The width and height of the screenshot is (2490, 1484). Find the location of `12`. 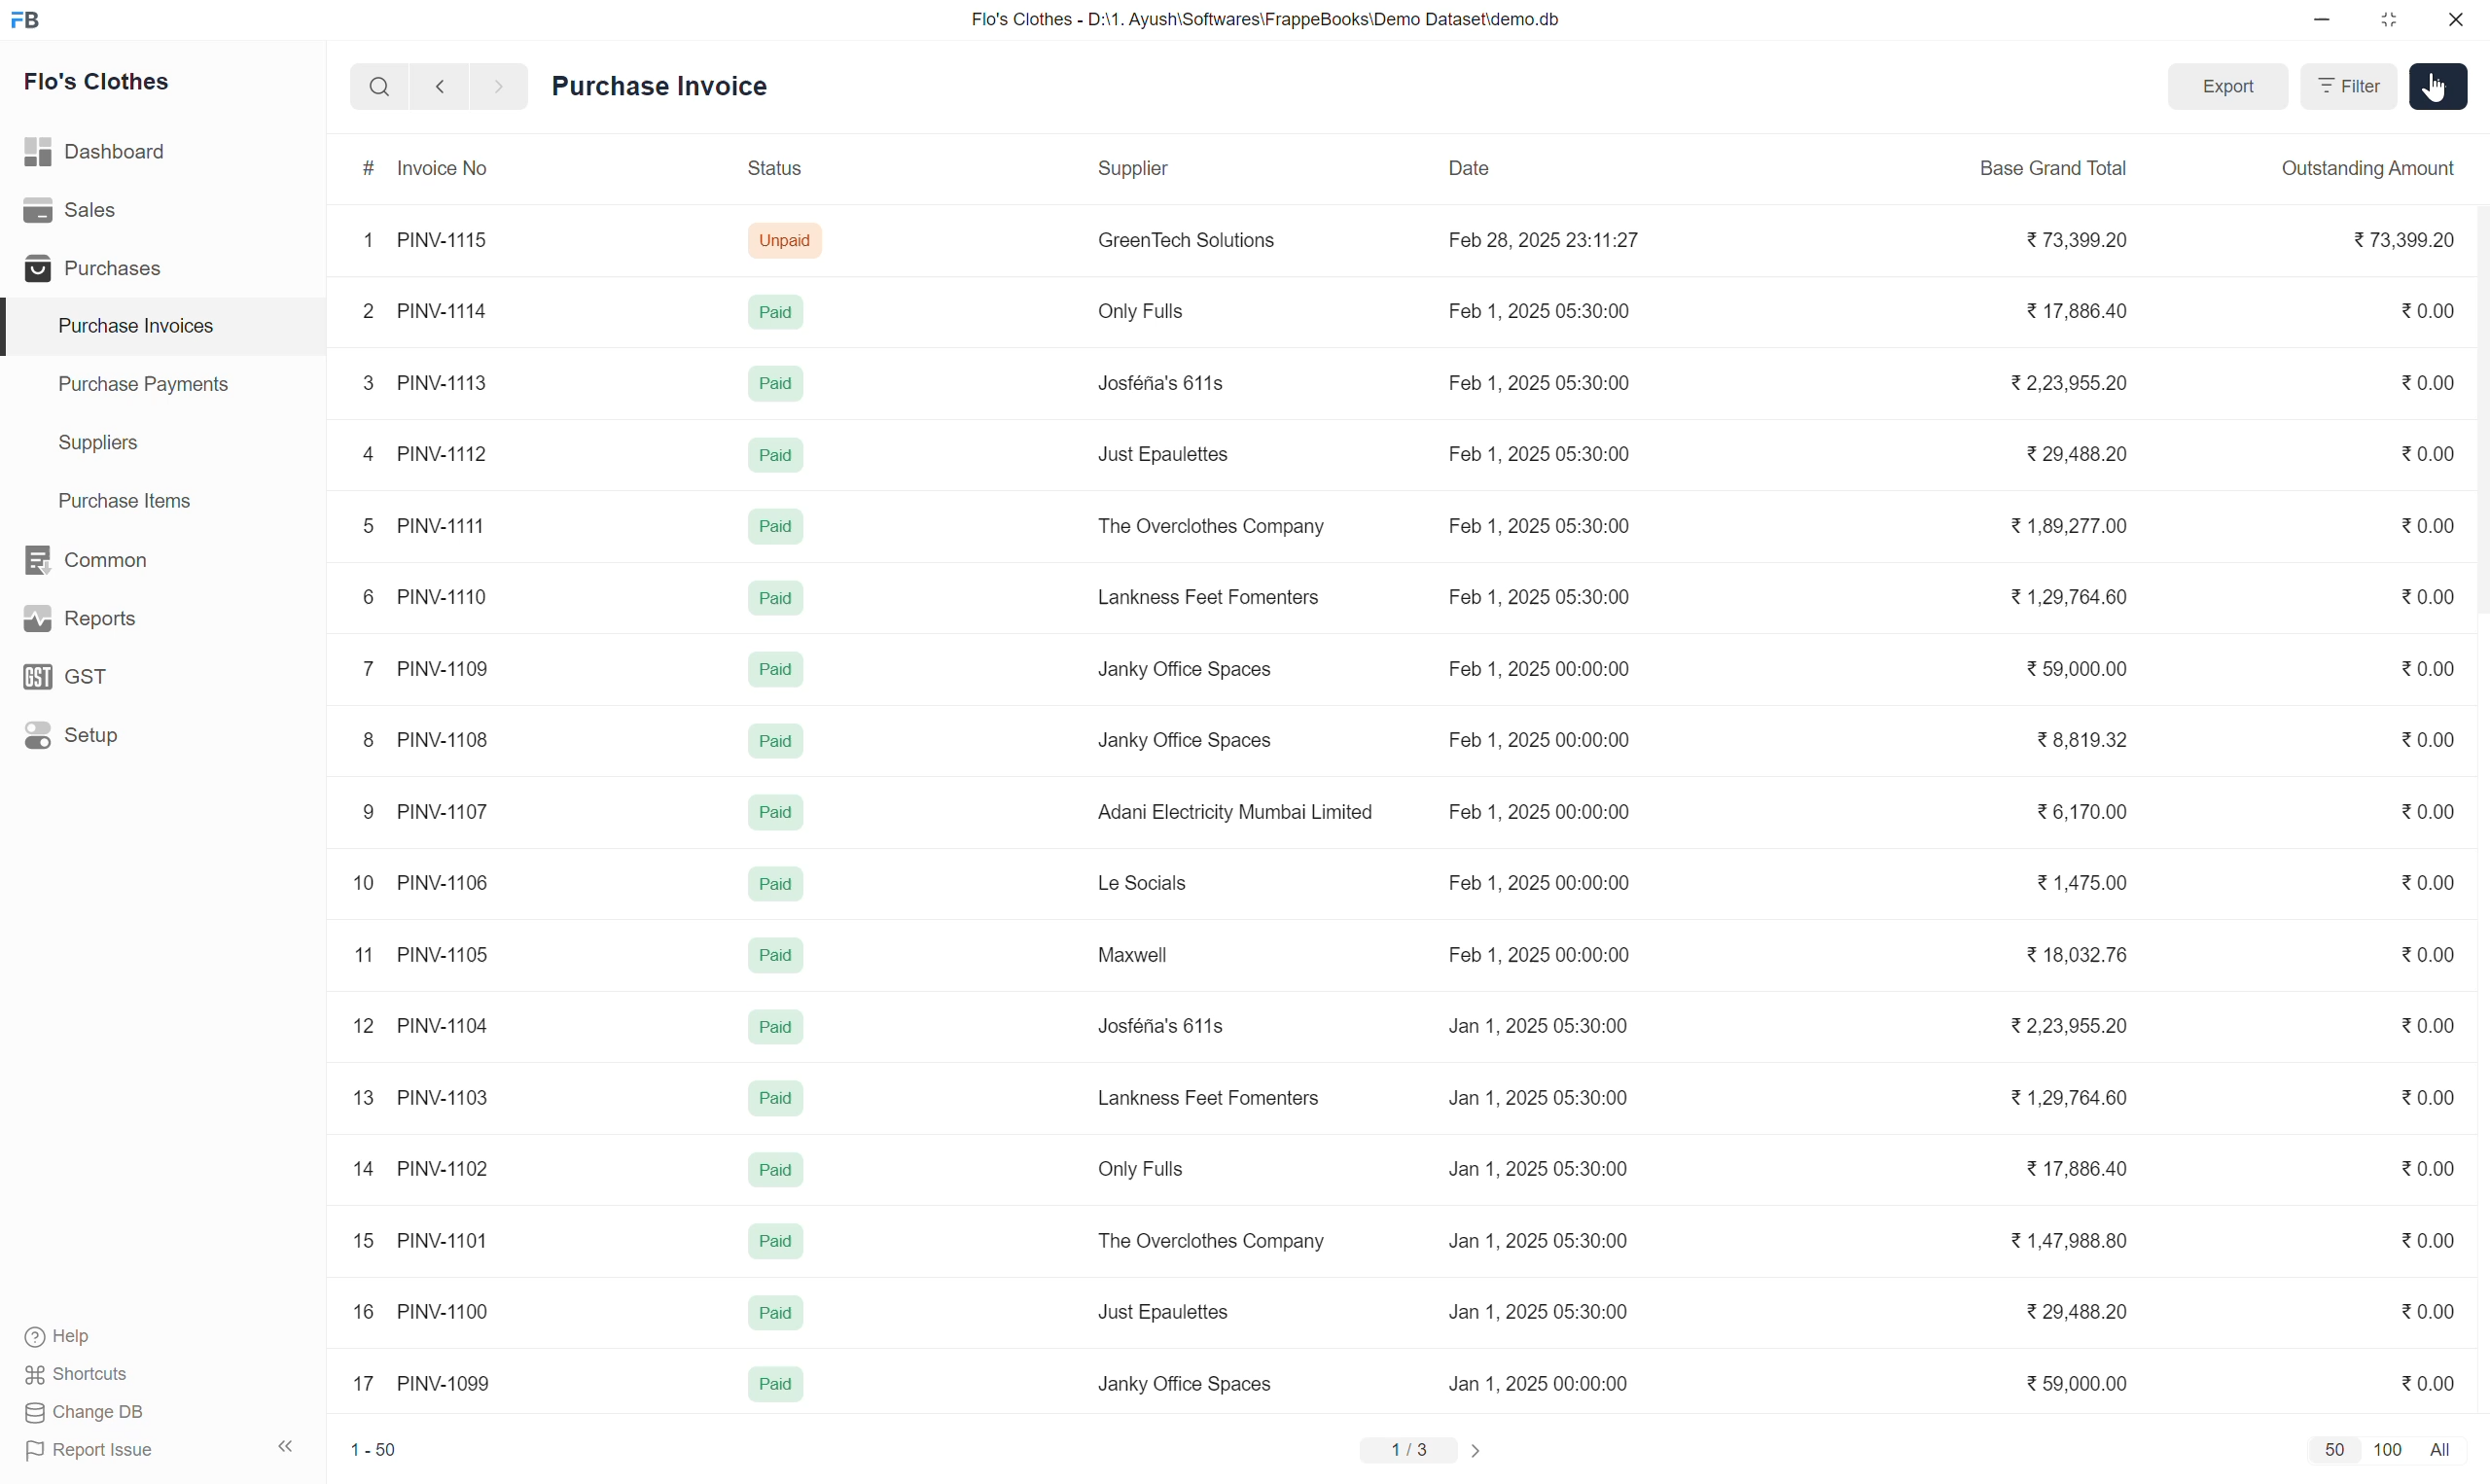

12 is located at coordinates (363, 1026).